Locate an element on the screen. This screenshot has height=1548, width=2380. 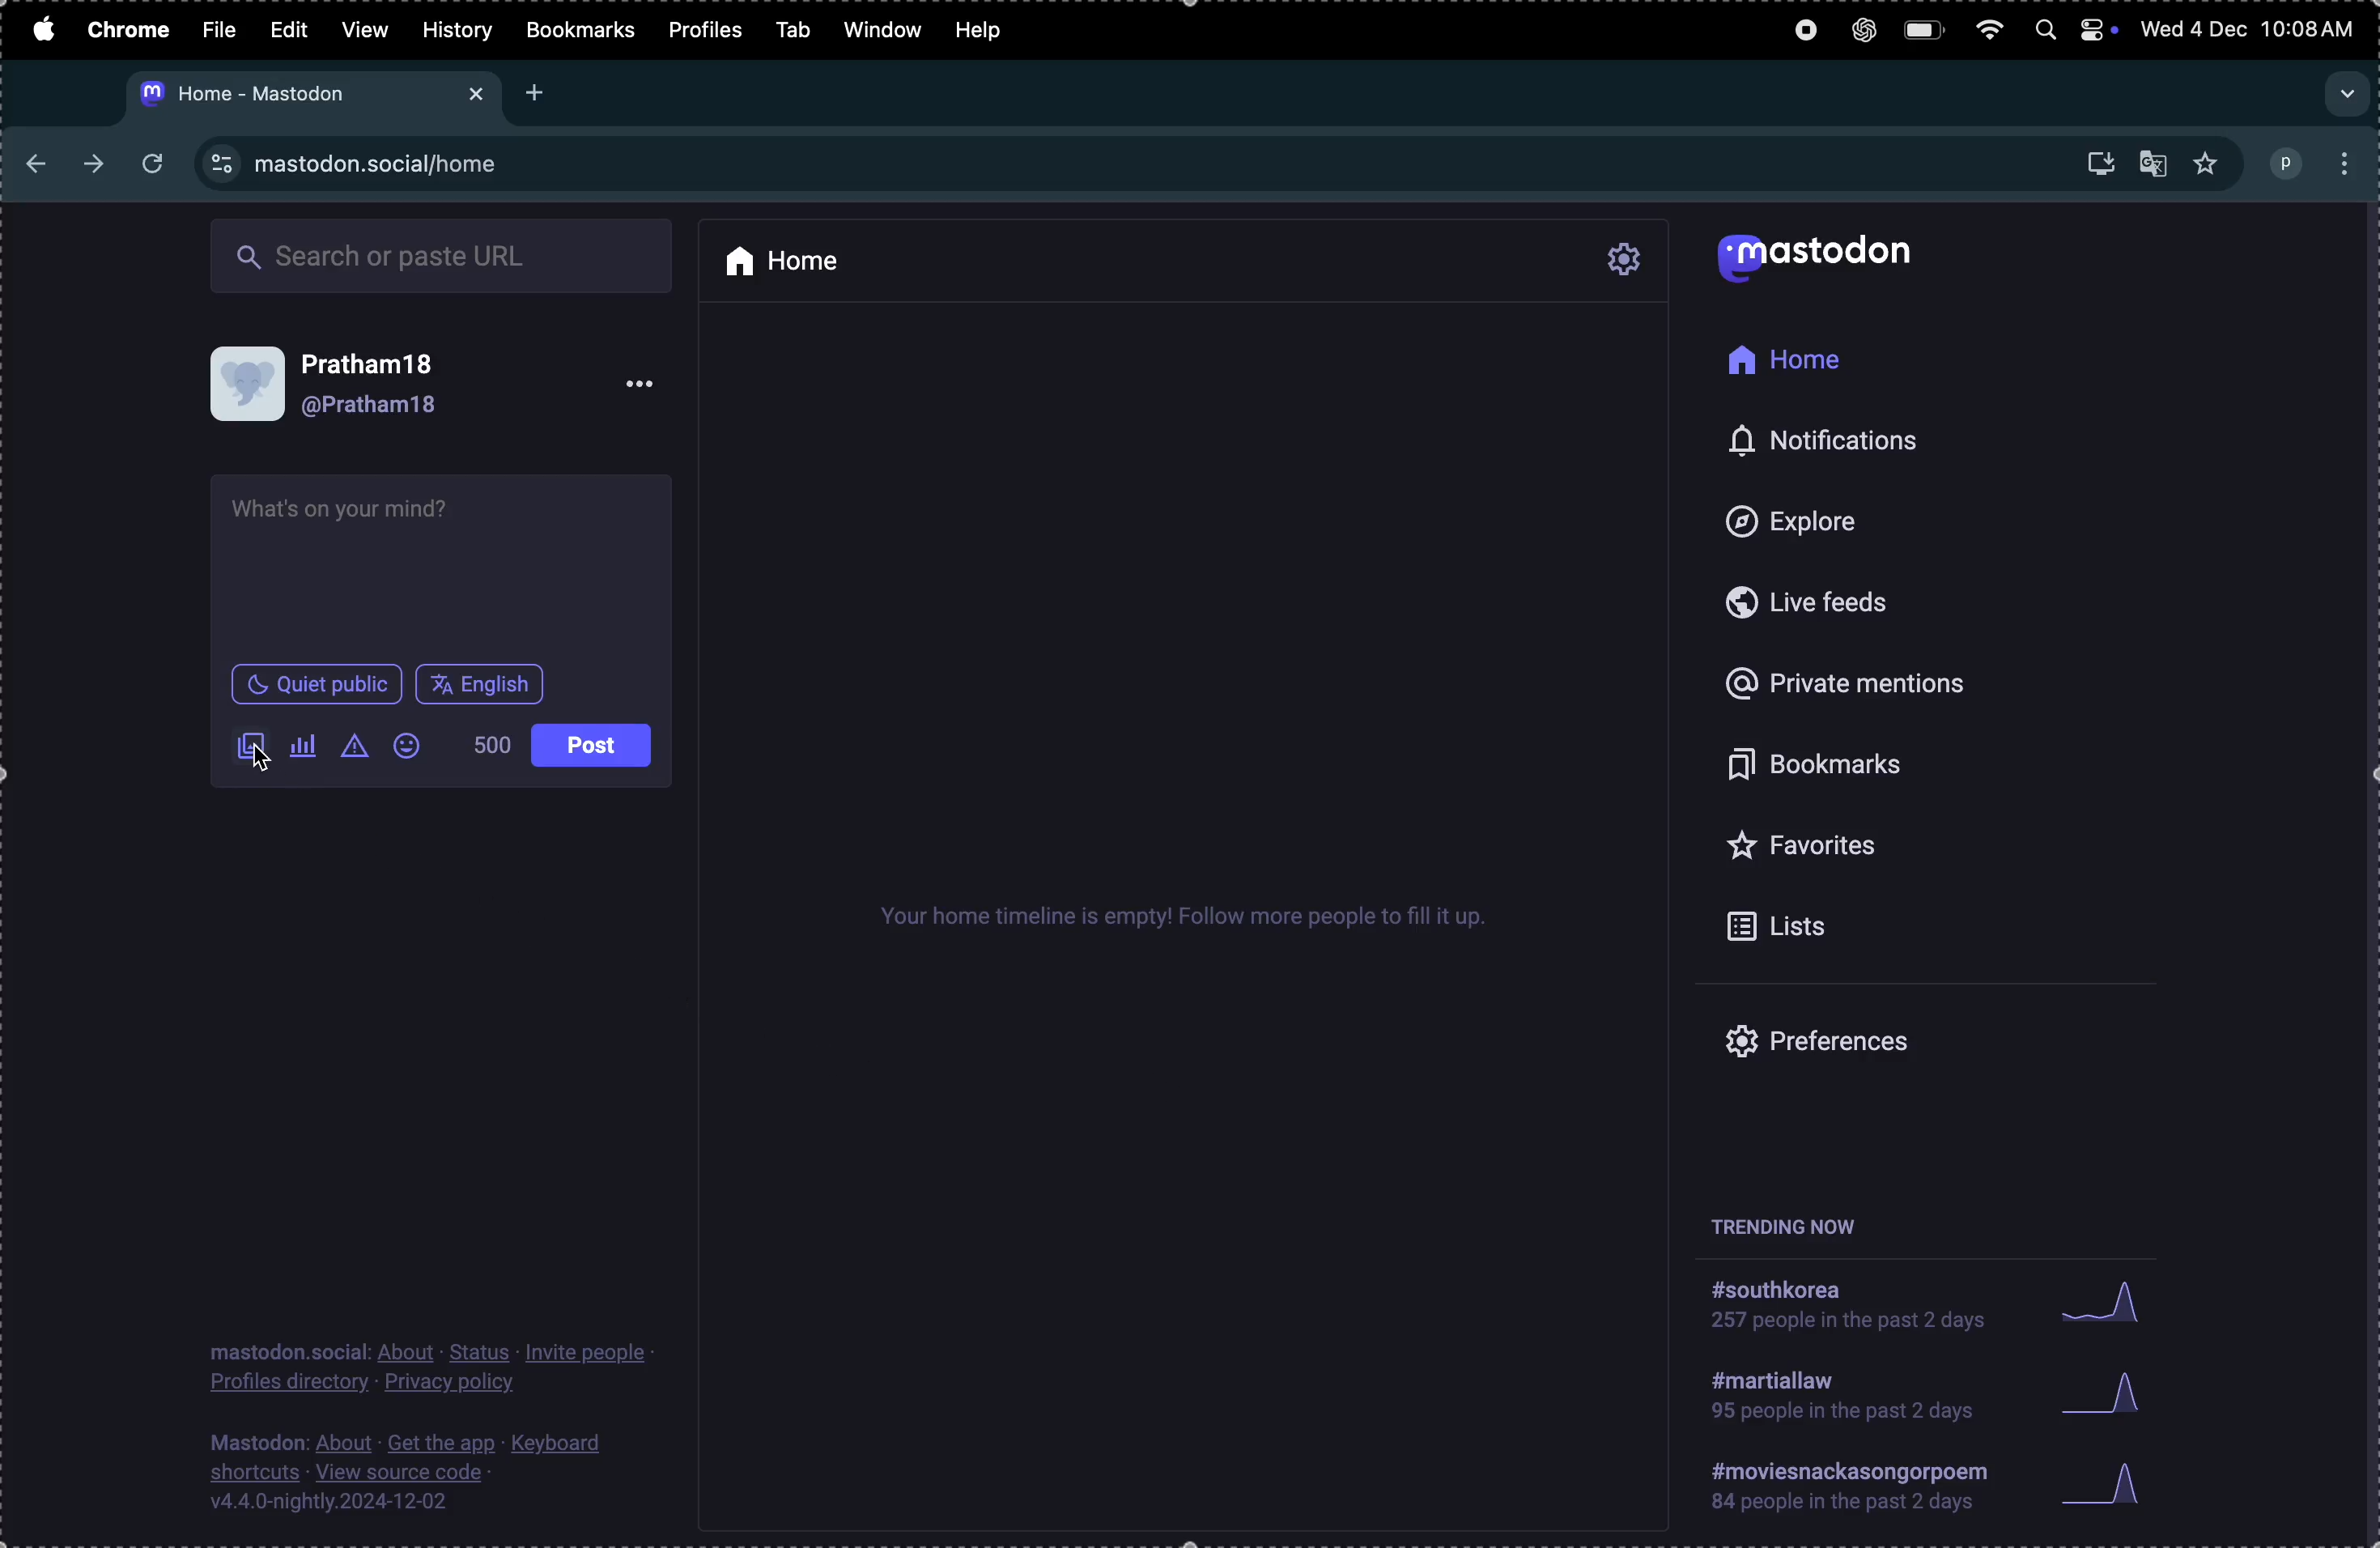
battery is located at coordinates (1924, 30).